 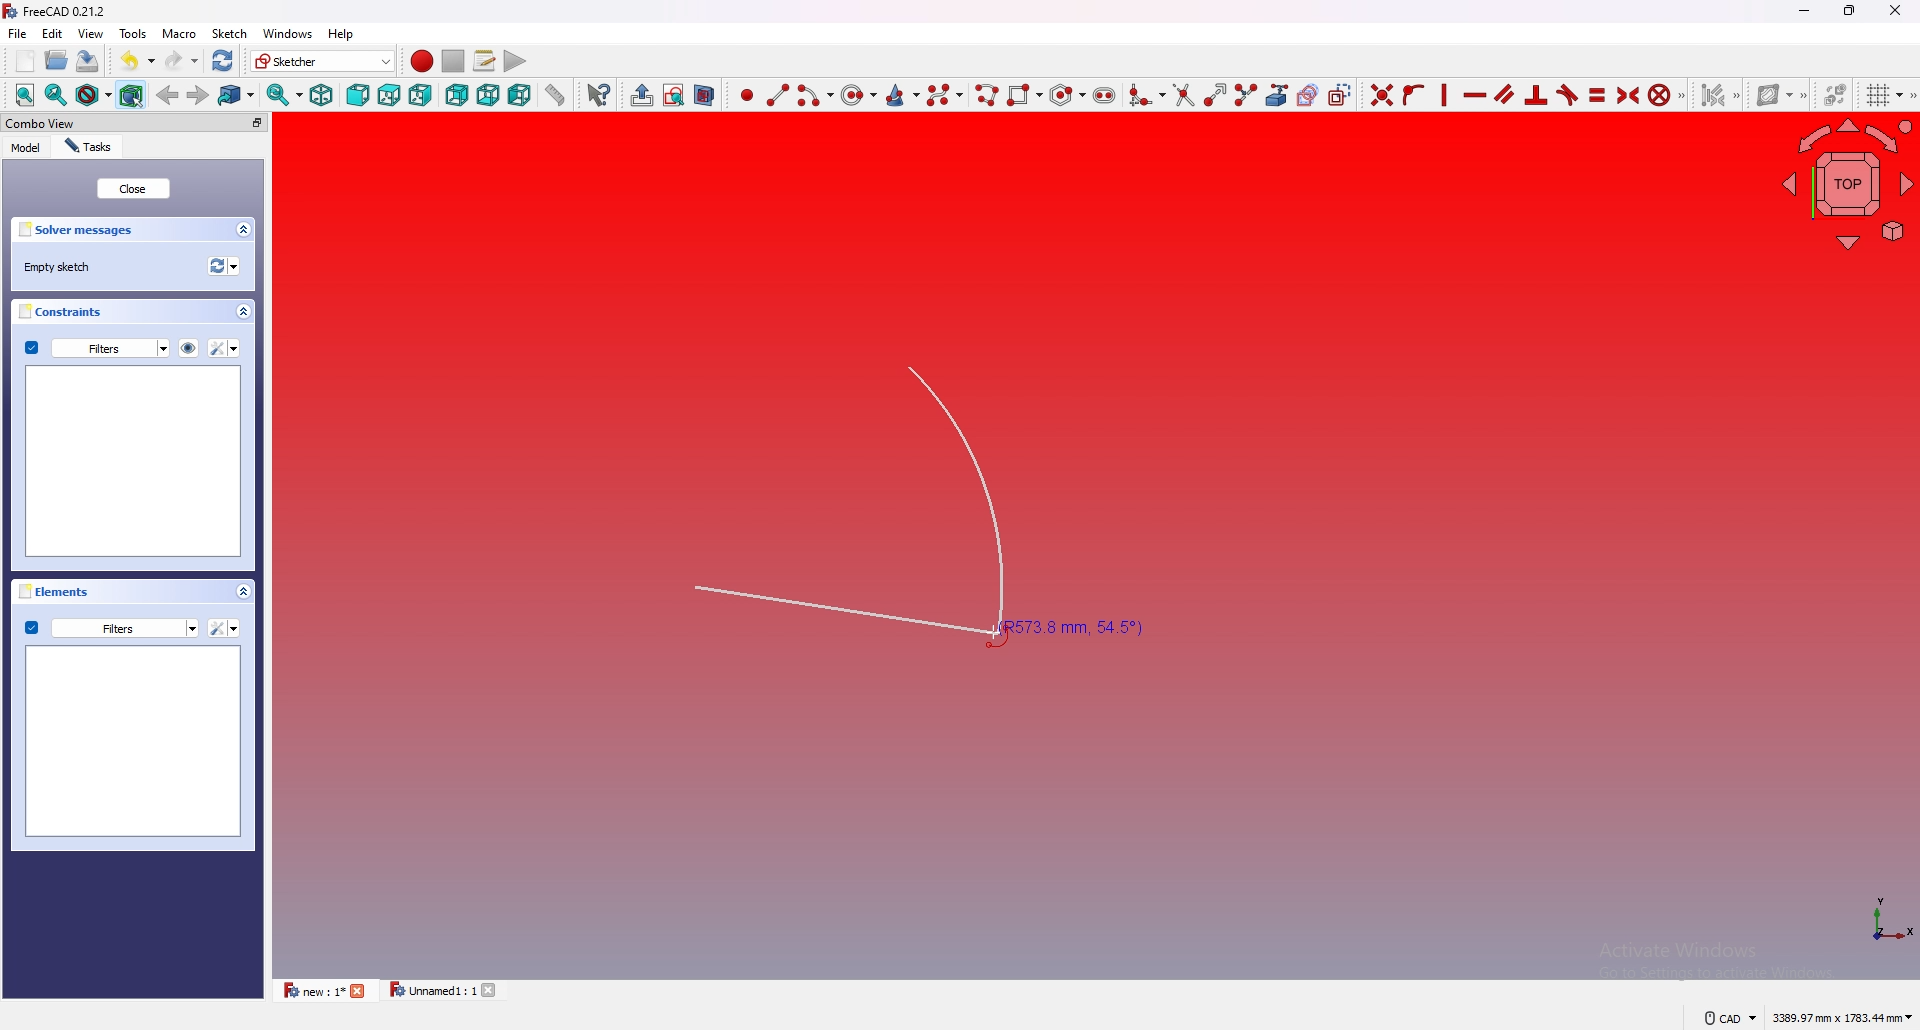 What do you see at coordinates (132, 188) in the screenshot?
I see `close` at bounding box center [132, 188].